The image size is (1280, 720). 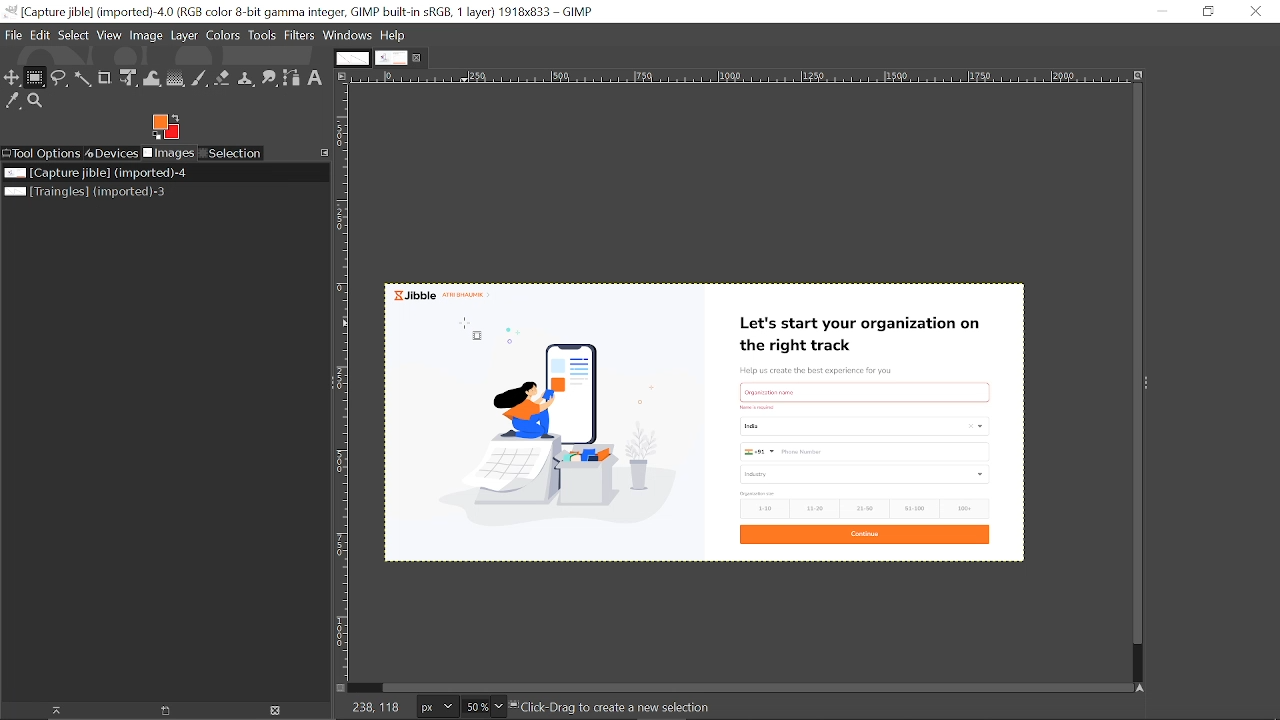 I want to click on Layer, so click(x=186, y=37).